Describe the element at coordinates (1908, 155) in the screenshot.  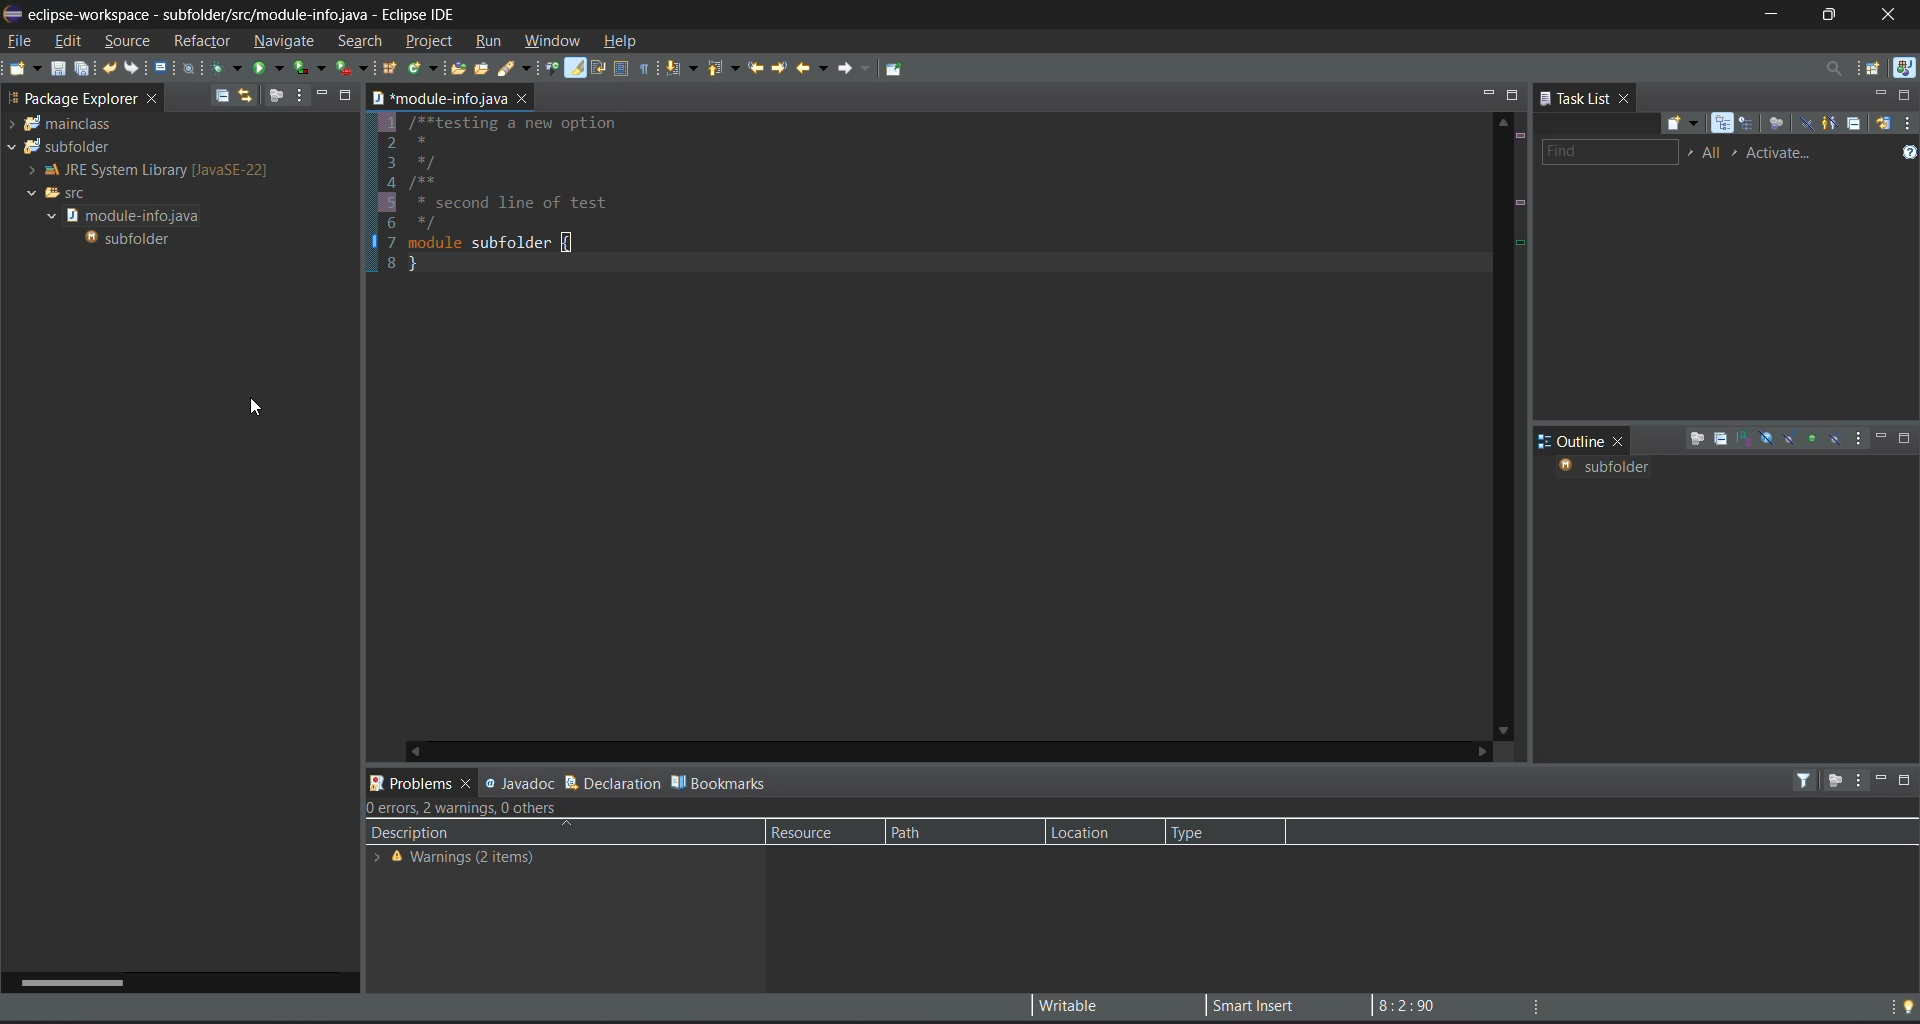
I see `show tasks UI legend` at that location.